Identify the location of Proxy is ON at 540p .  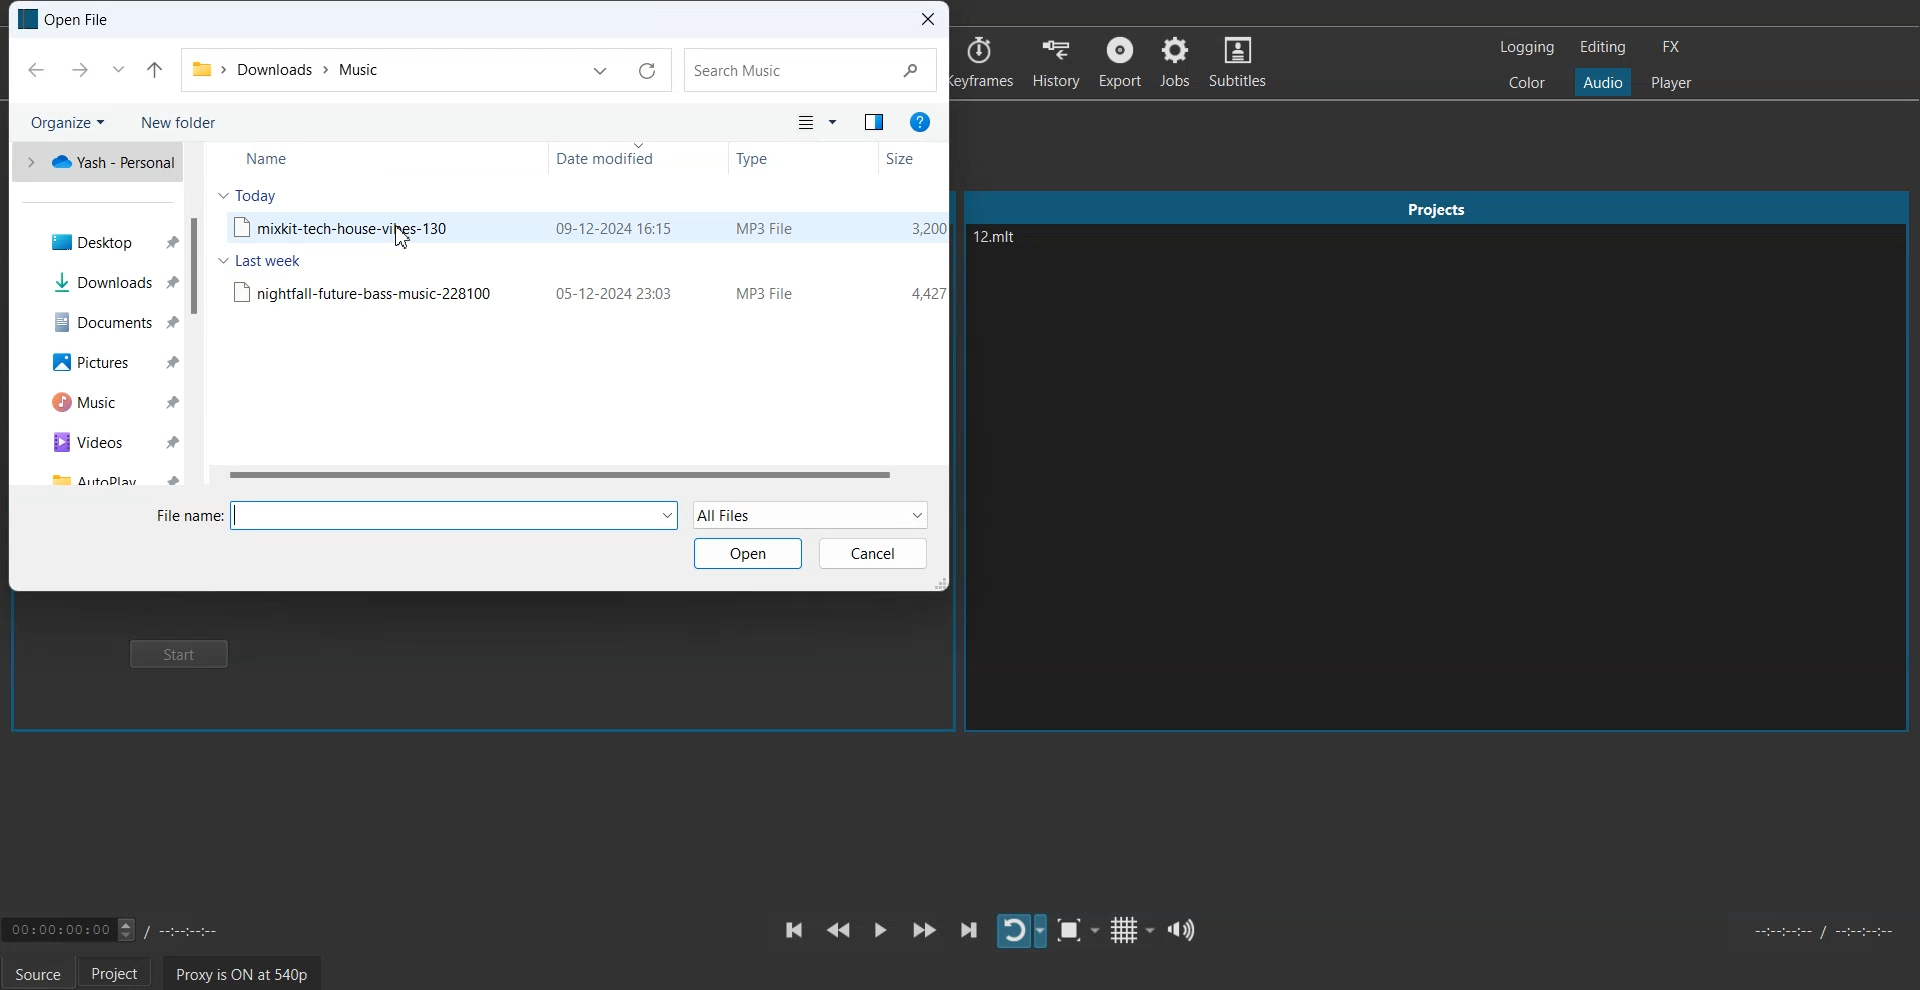
(240, 972).